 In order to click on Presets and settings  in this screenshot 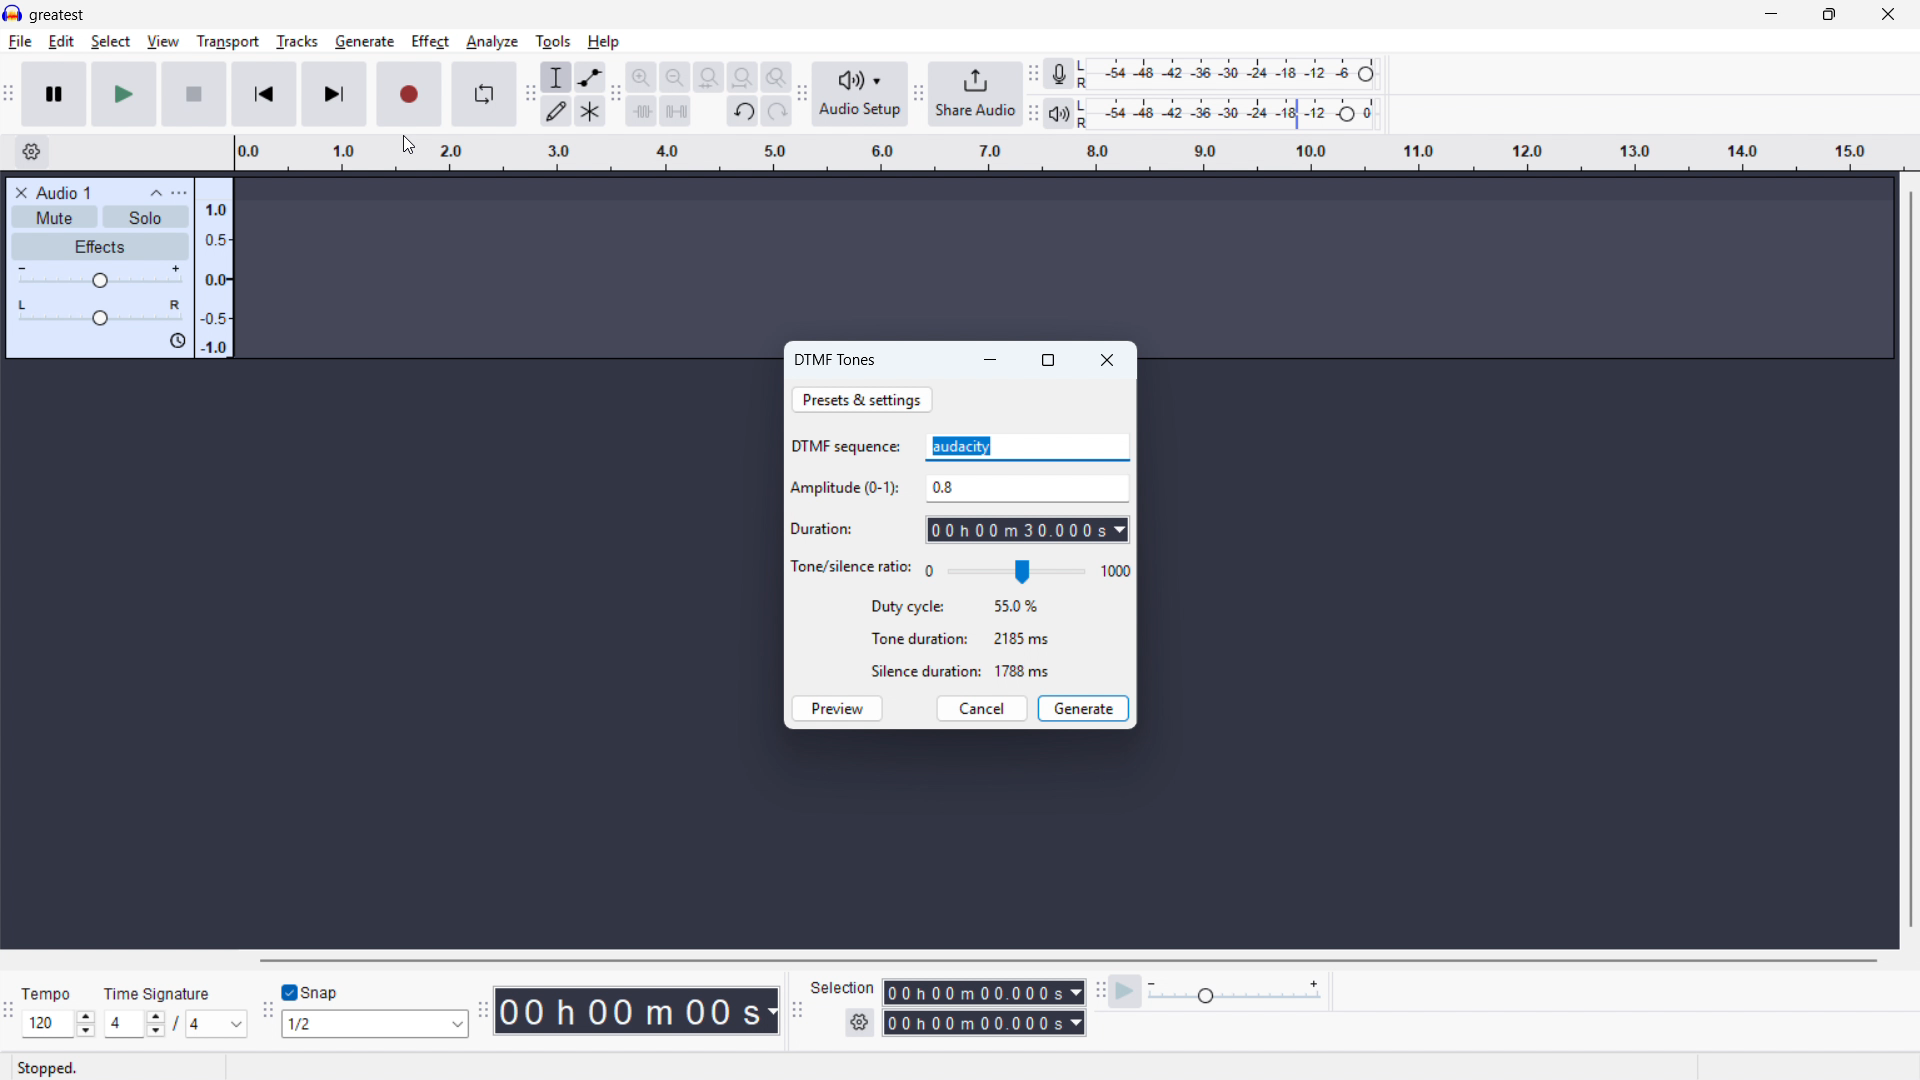, I will do `click(861, 399)`.